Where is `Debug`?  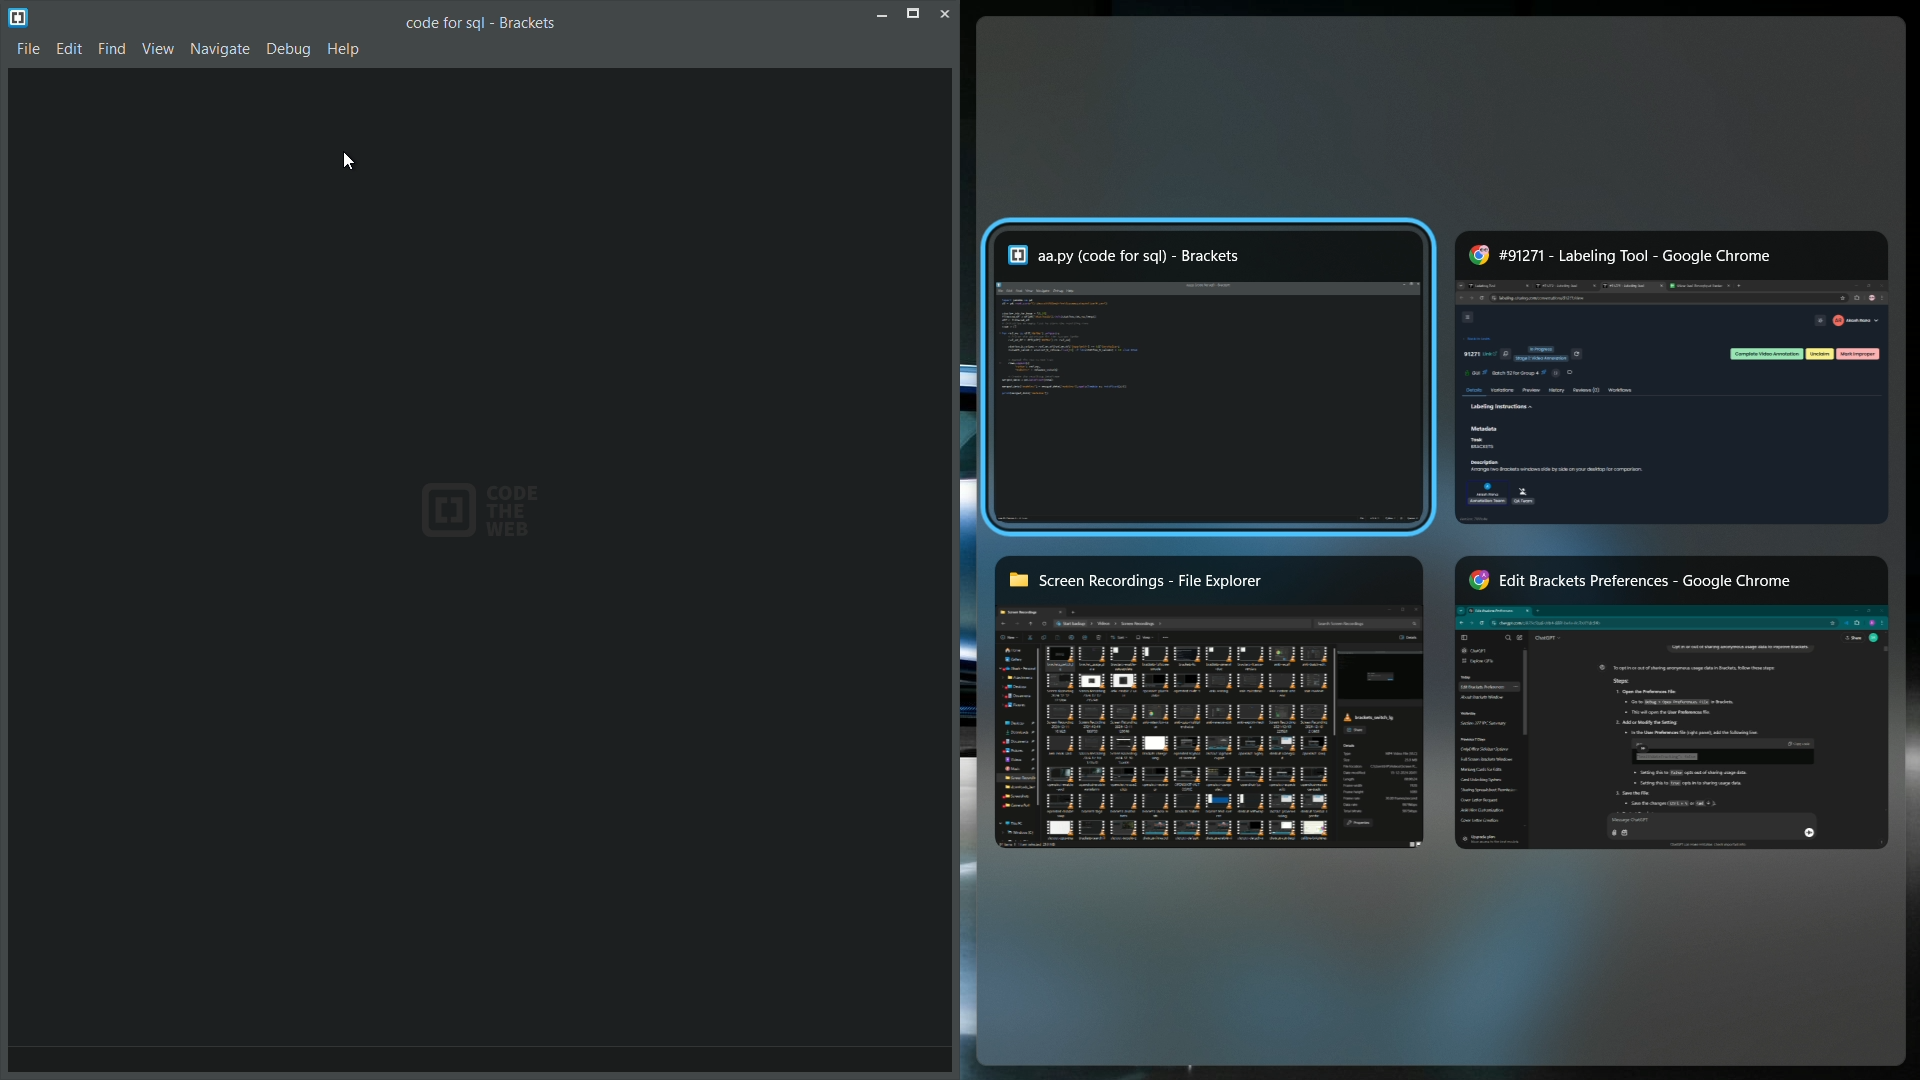
Debug is located at coordinates (290, 49).